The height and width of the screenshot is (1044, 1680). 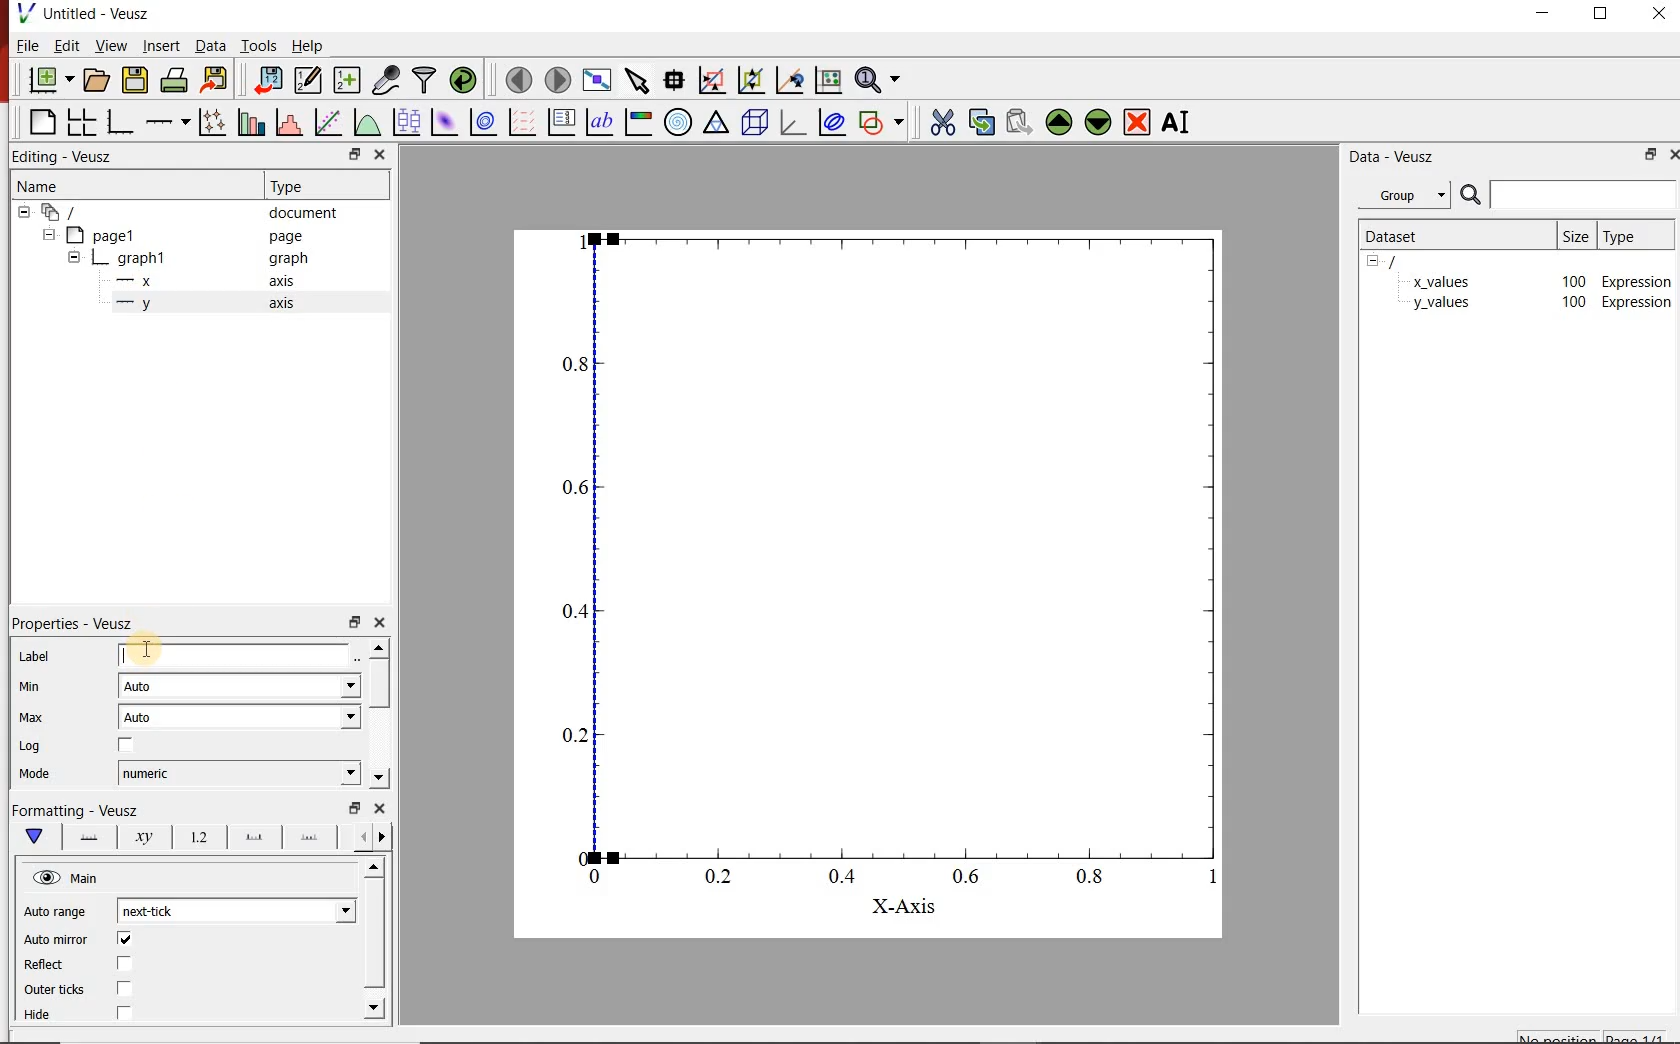 I want to click on save, so click(x=136, y=79).